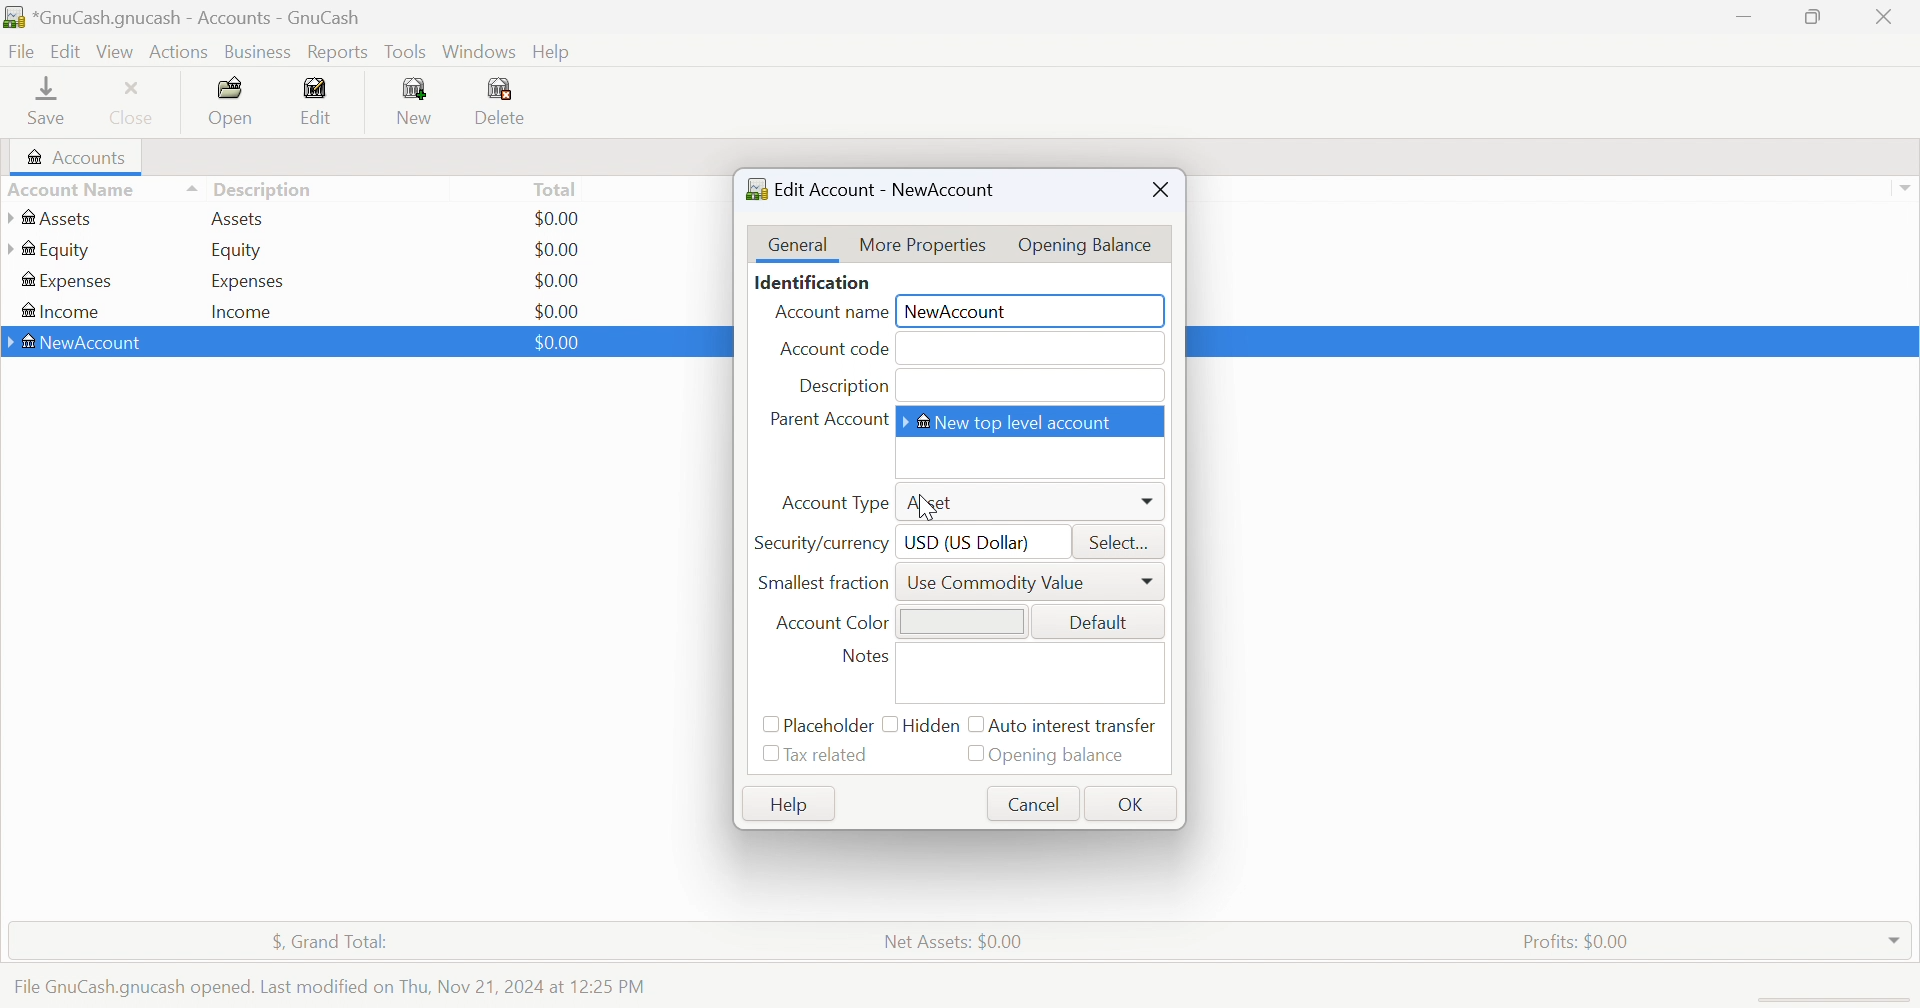 This screenshot has height=1008, width=1920. What do you see at coordinates (555, 250) in the screenshot?
I see `$0.00` at bounding box center [555, 250].